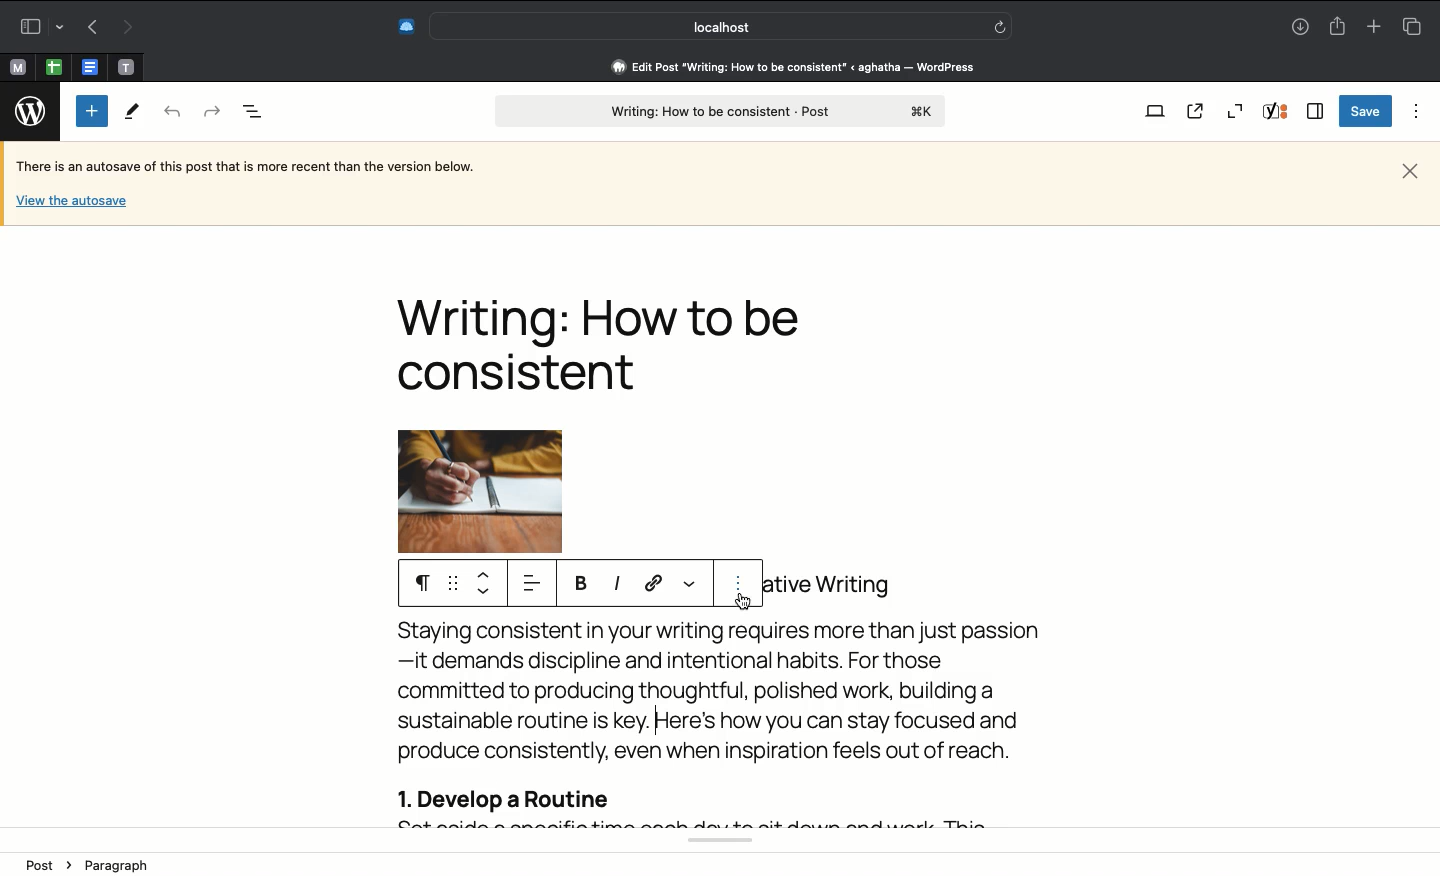  Describe the element at coordinates (1372, 26) in the screenshot. I see `Add new tab` at that location.